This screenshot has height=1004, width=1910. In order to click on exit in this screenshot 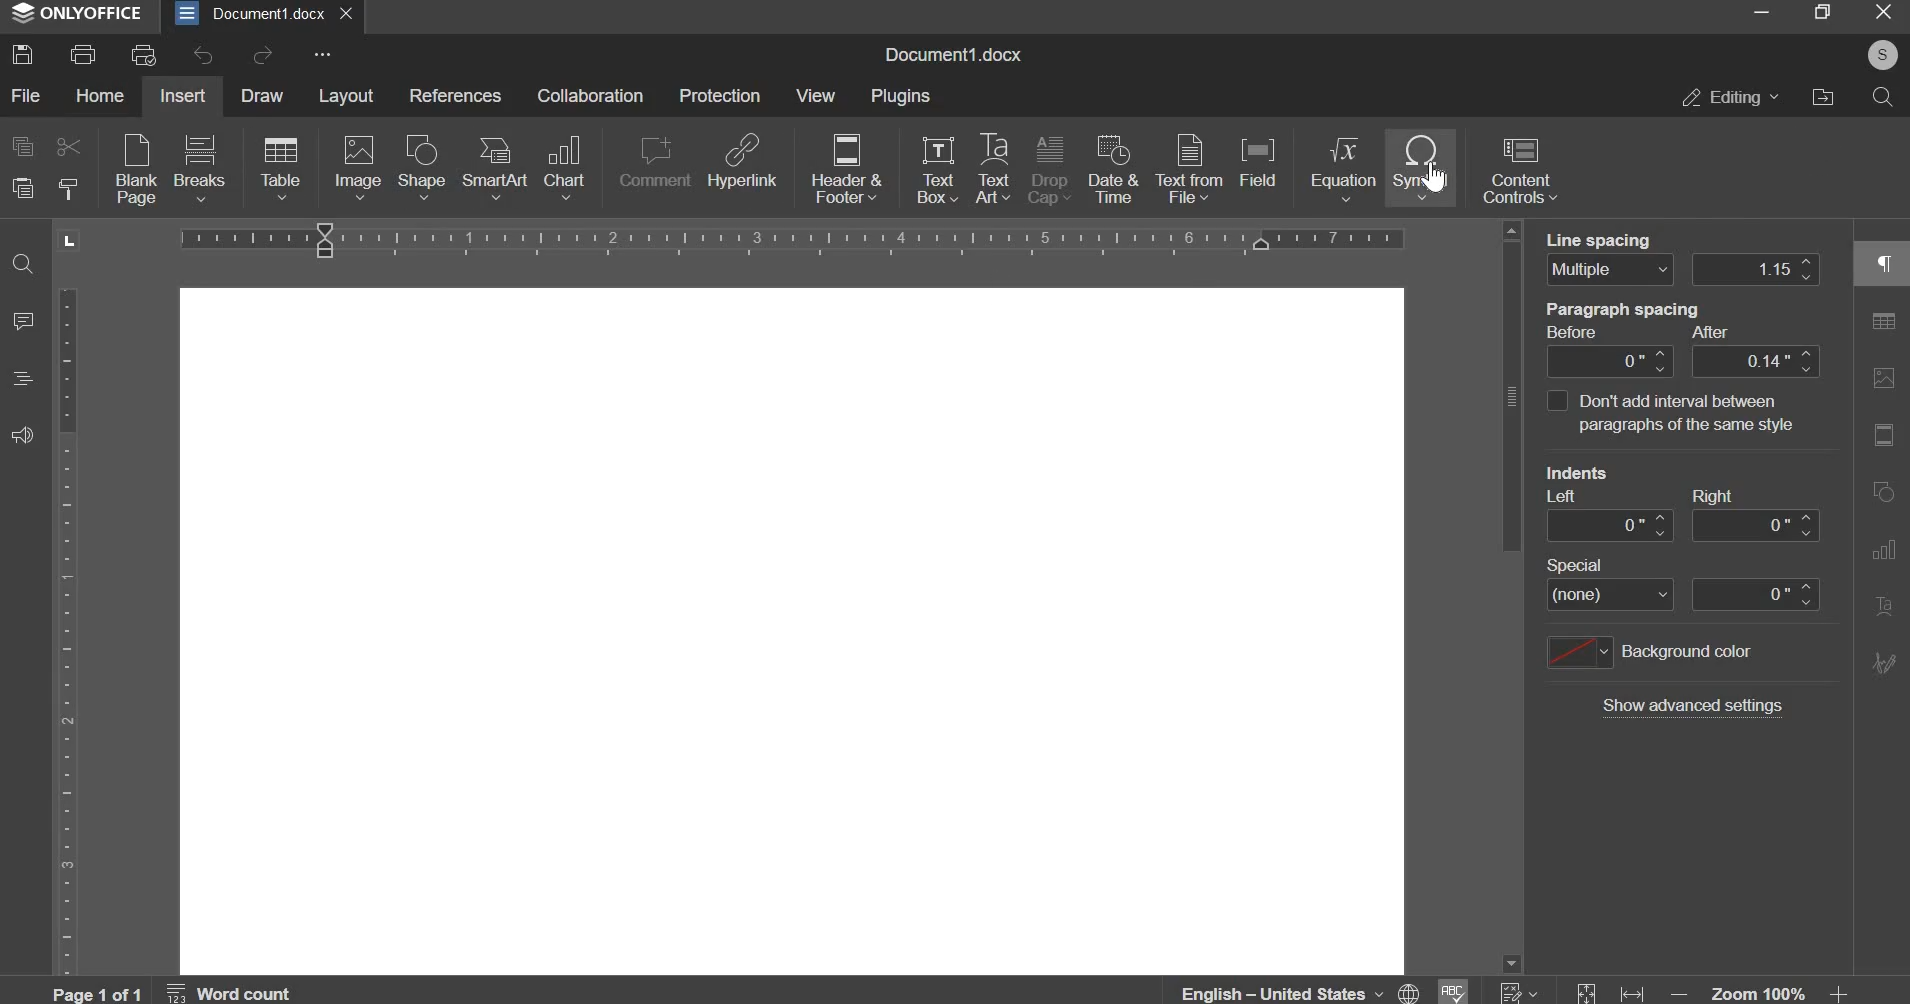, I will do `click(1882, 11)`.